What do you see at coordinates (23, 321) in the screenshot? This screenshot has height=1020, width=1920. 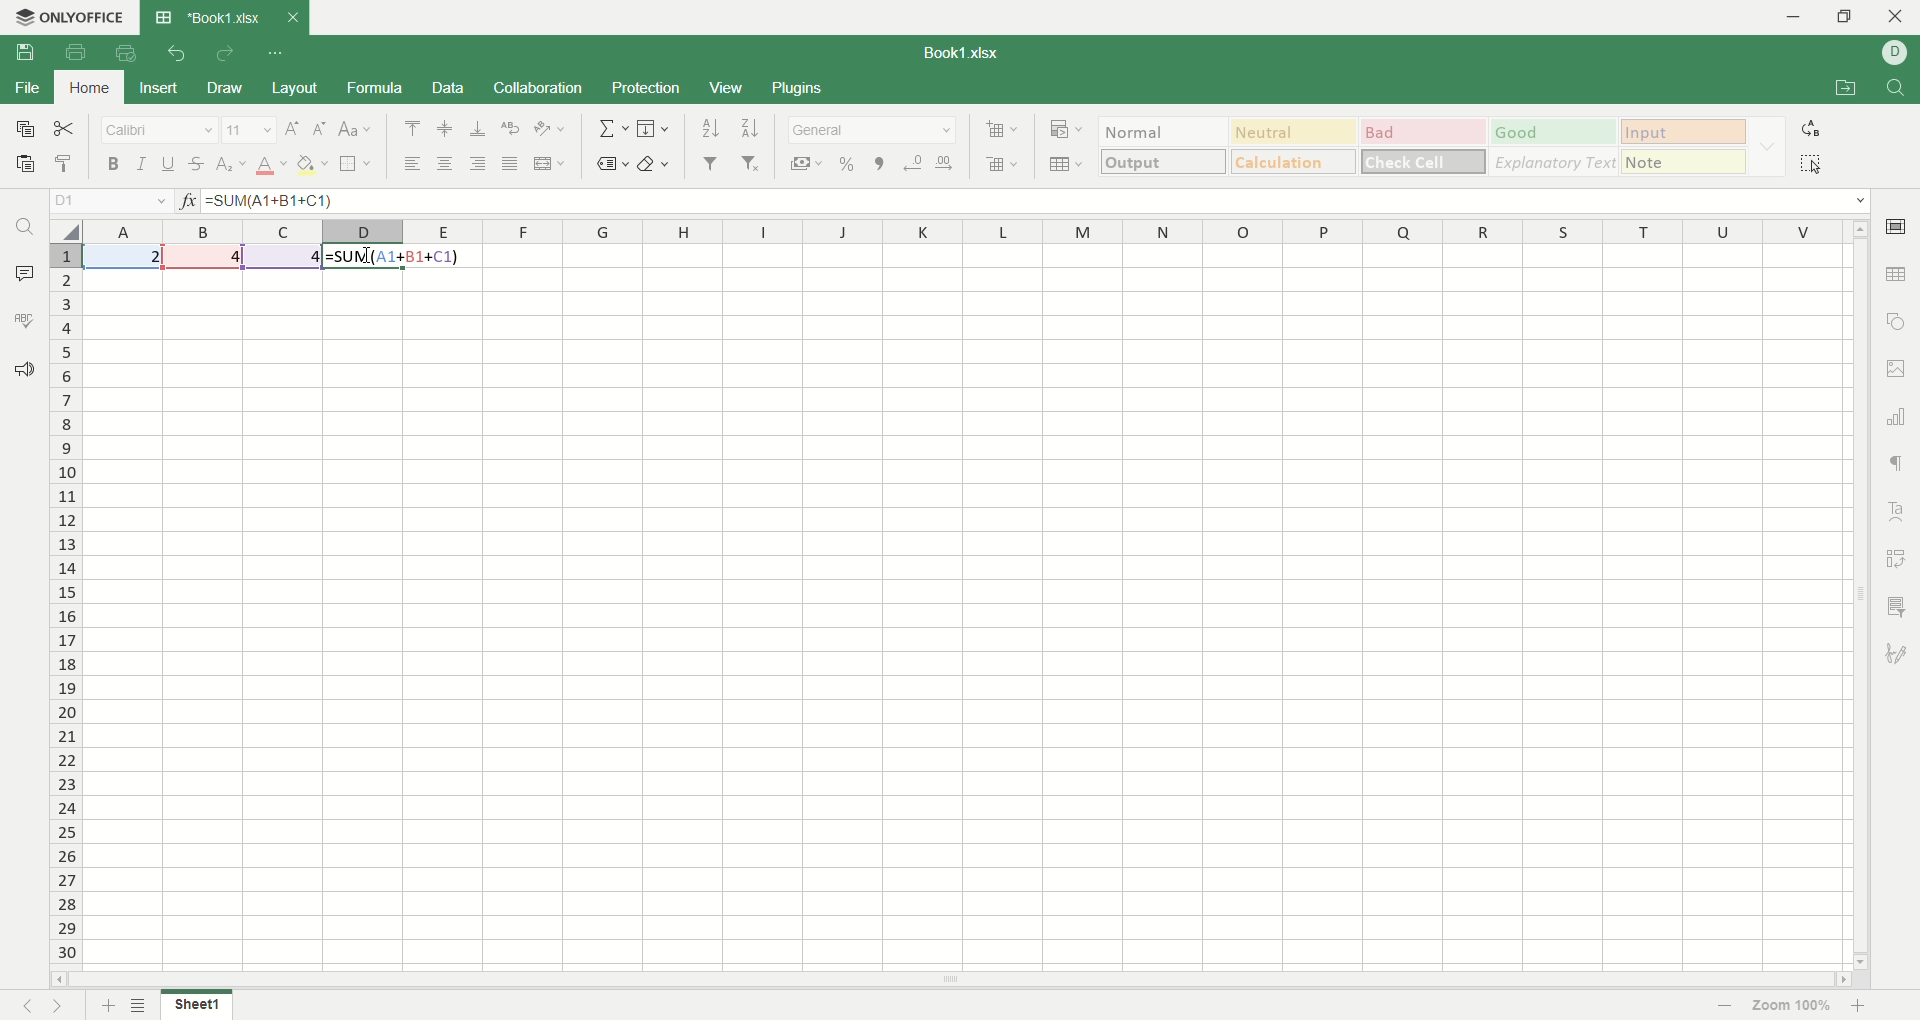 I see `spell checking` at bounding box center [23, 321].